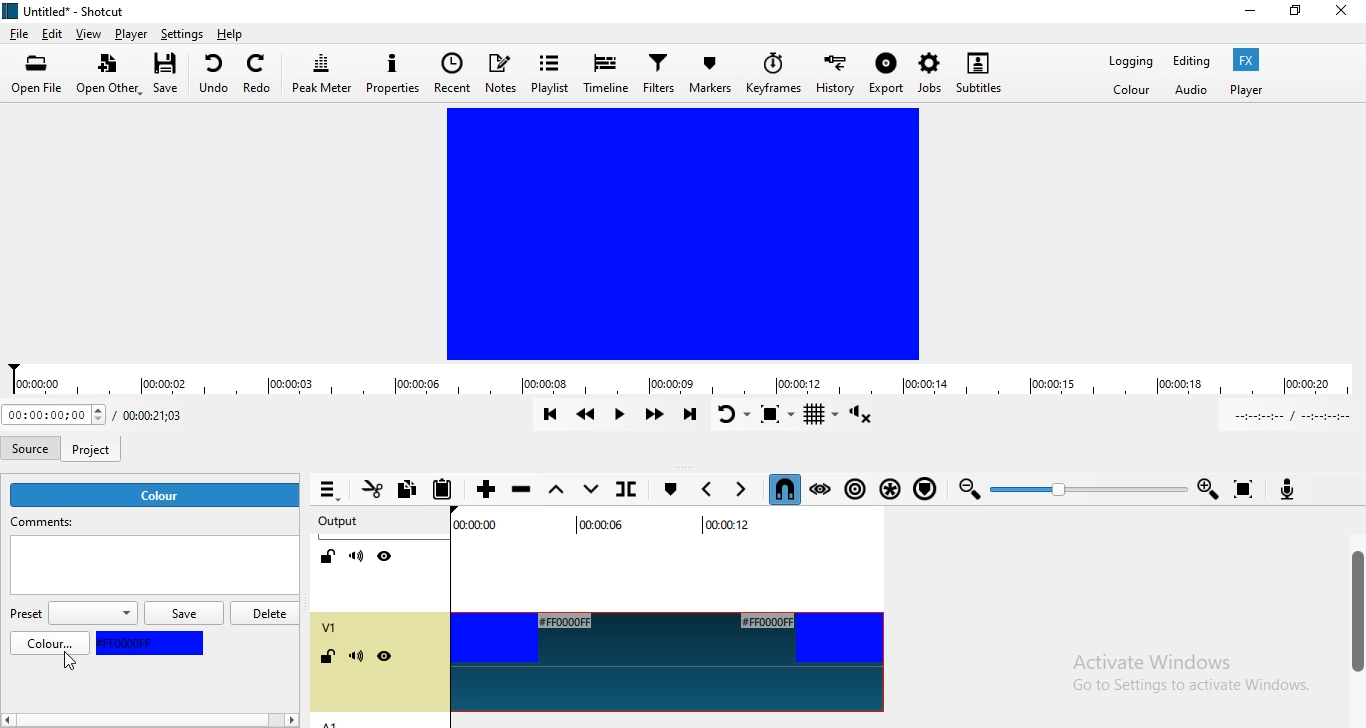 The height and width of the screenshot is (728, 1366). I want to click on hide, so click(384, 658).